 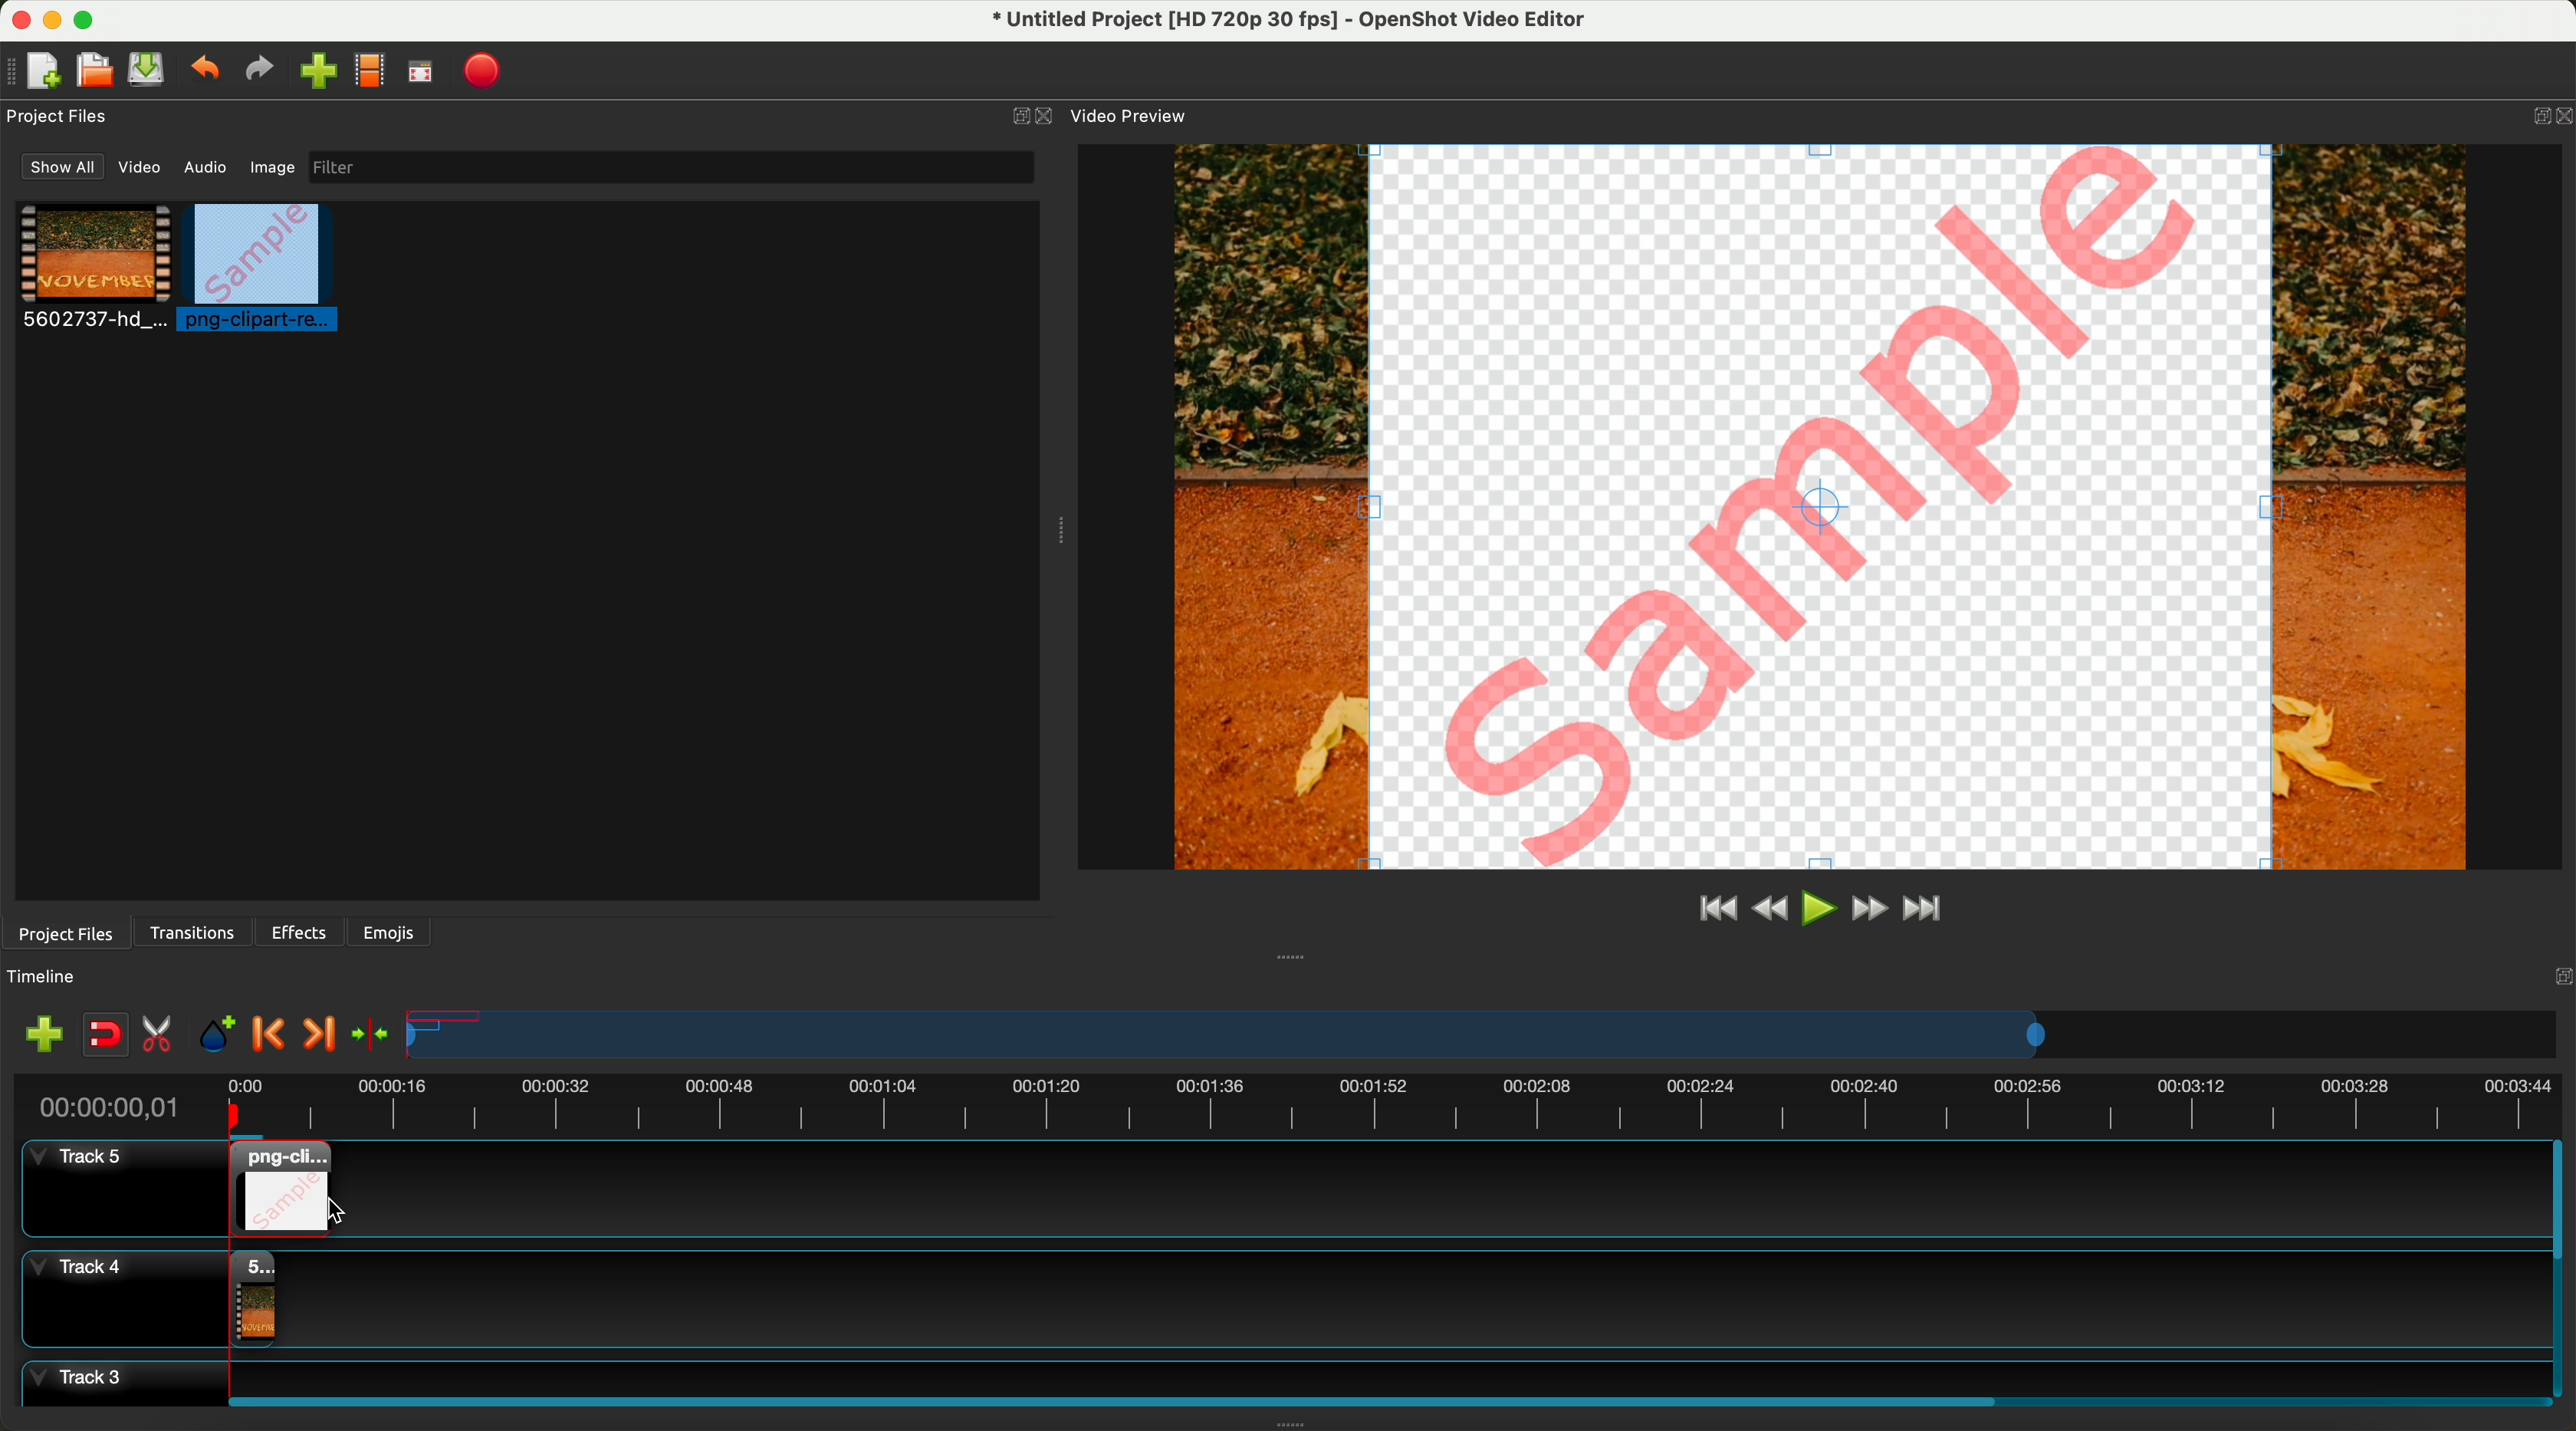 I want to click on emojis, so click(x=389, y=929).